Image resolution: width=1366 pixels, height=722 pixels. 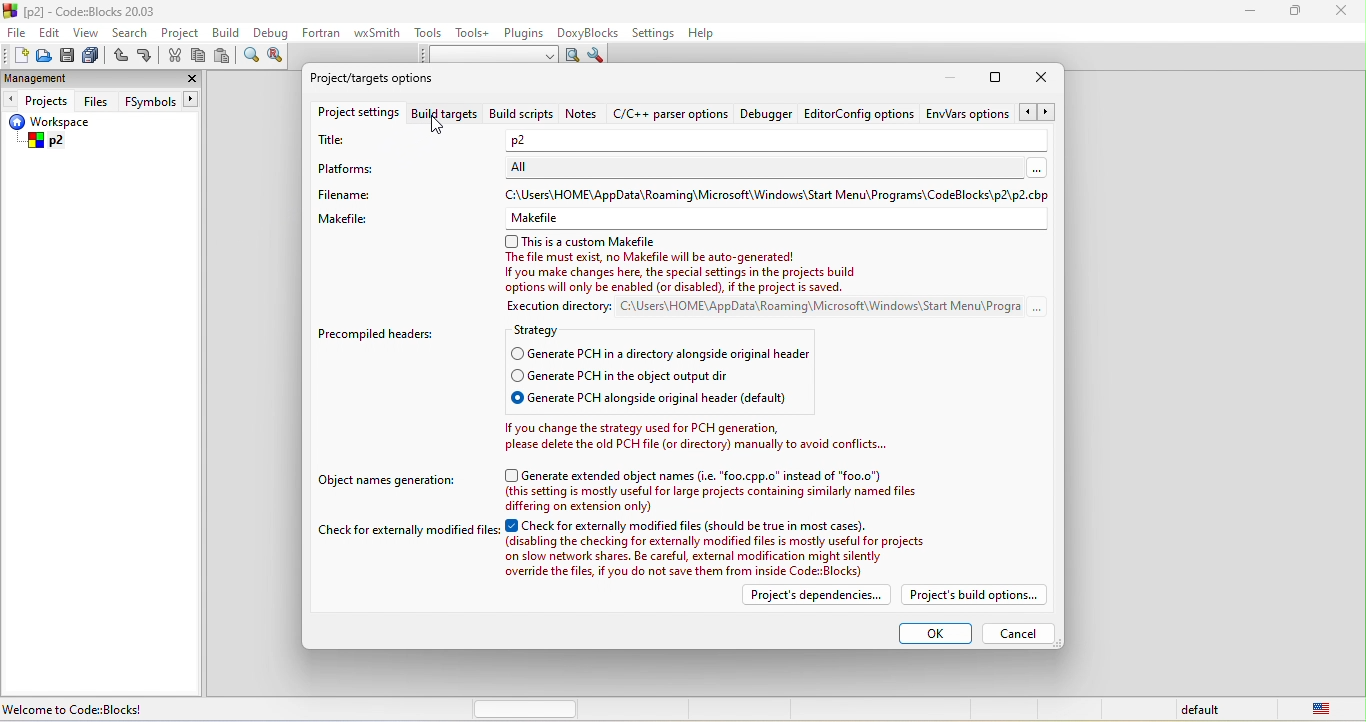 What do you see at coordinates (670, 117) in the screenshot?
I see `c/c++ parser option` at bounding box center [670, 117].